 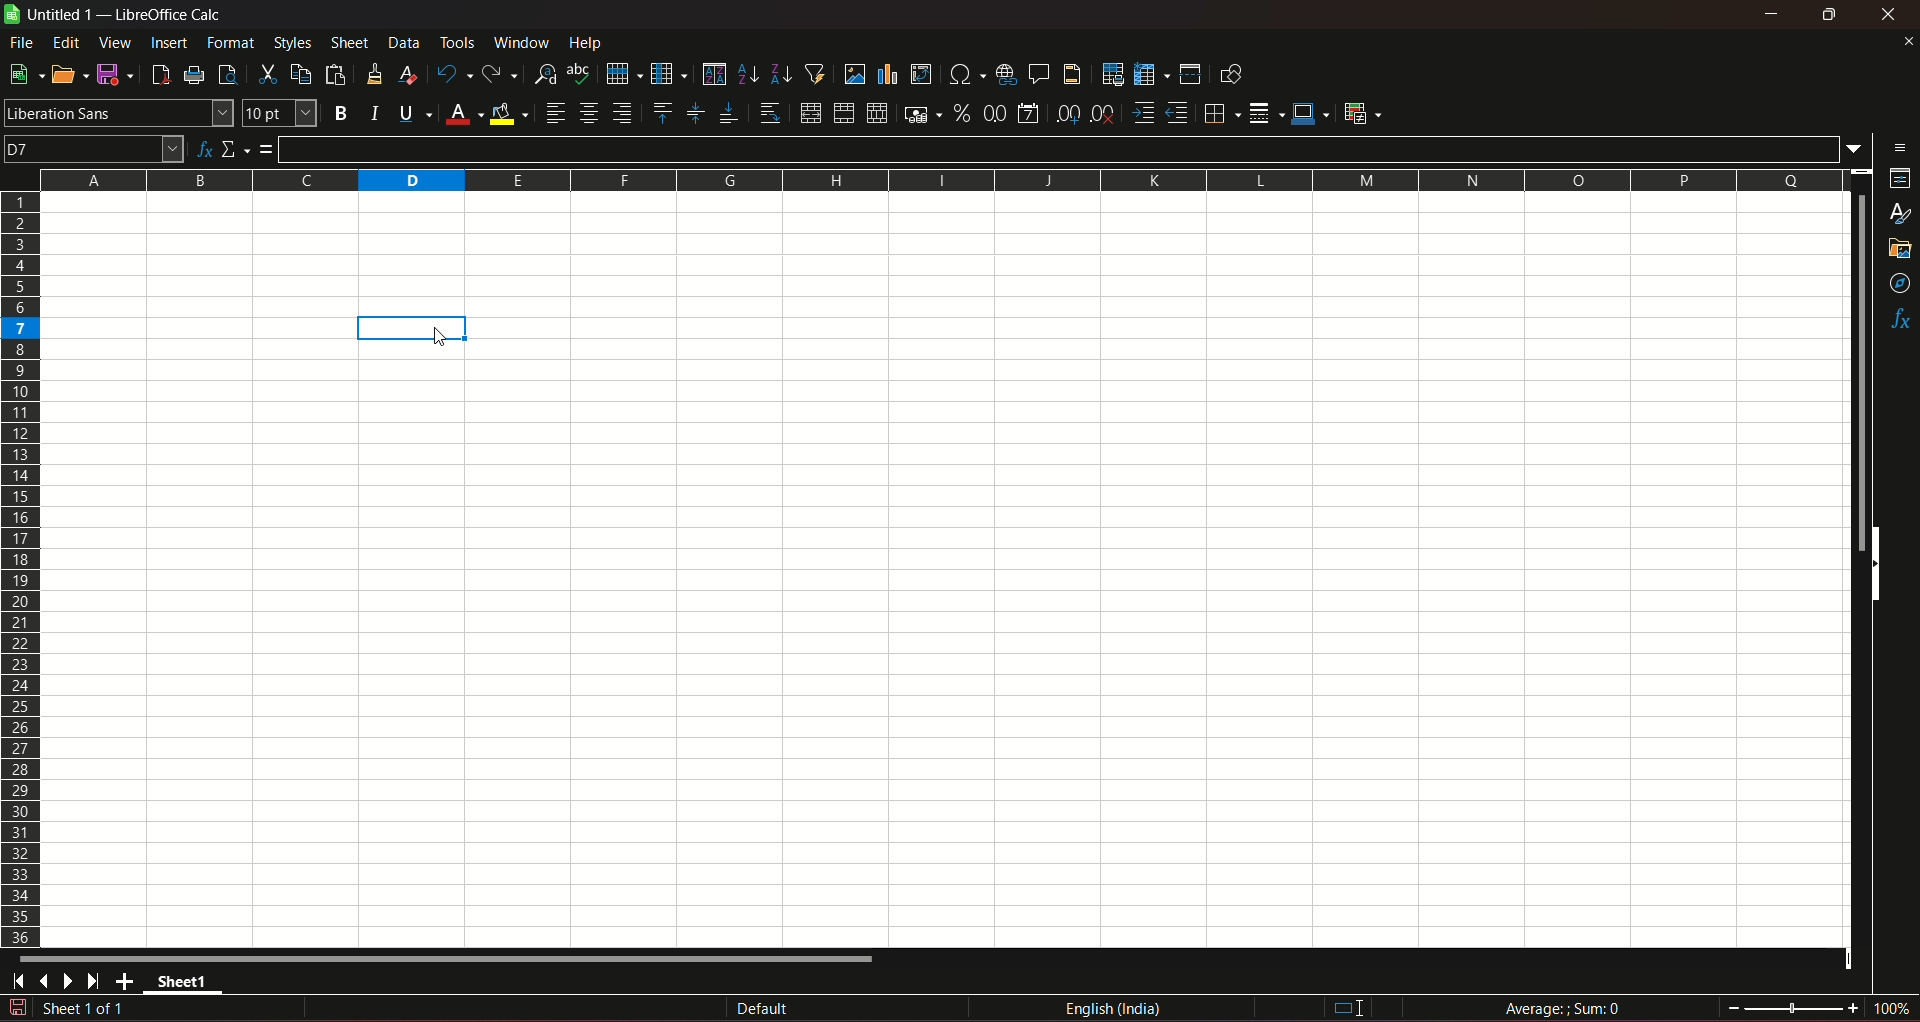 What do you see at coordinates (265, 74) in the screenshot?
I see `cut` at bounding box center [265, 74].